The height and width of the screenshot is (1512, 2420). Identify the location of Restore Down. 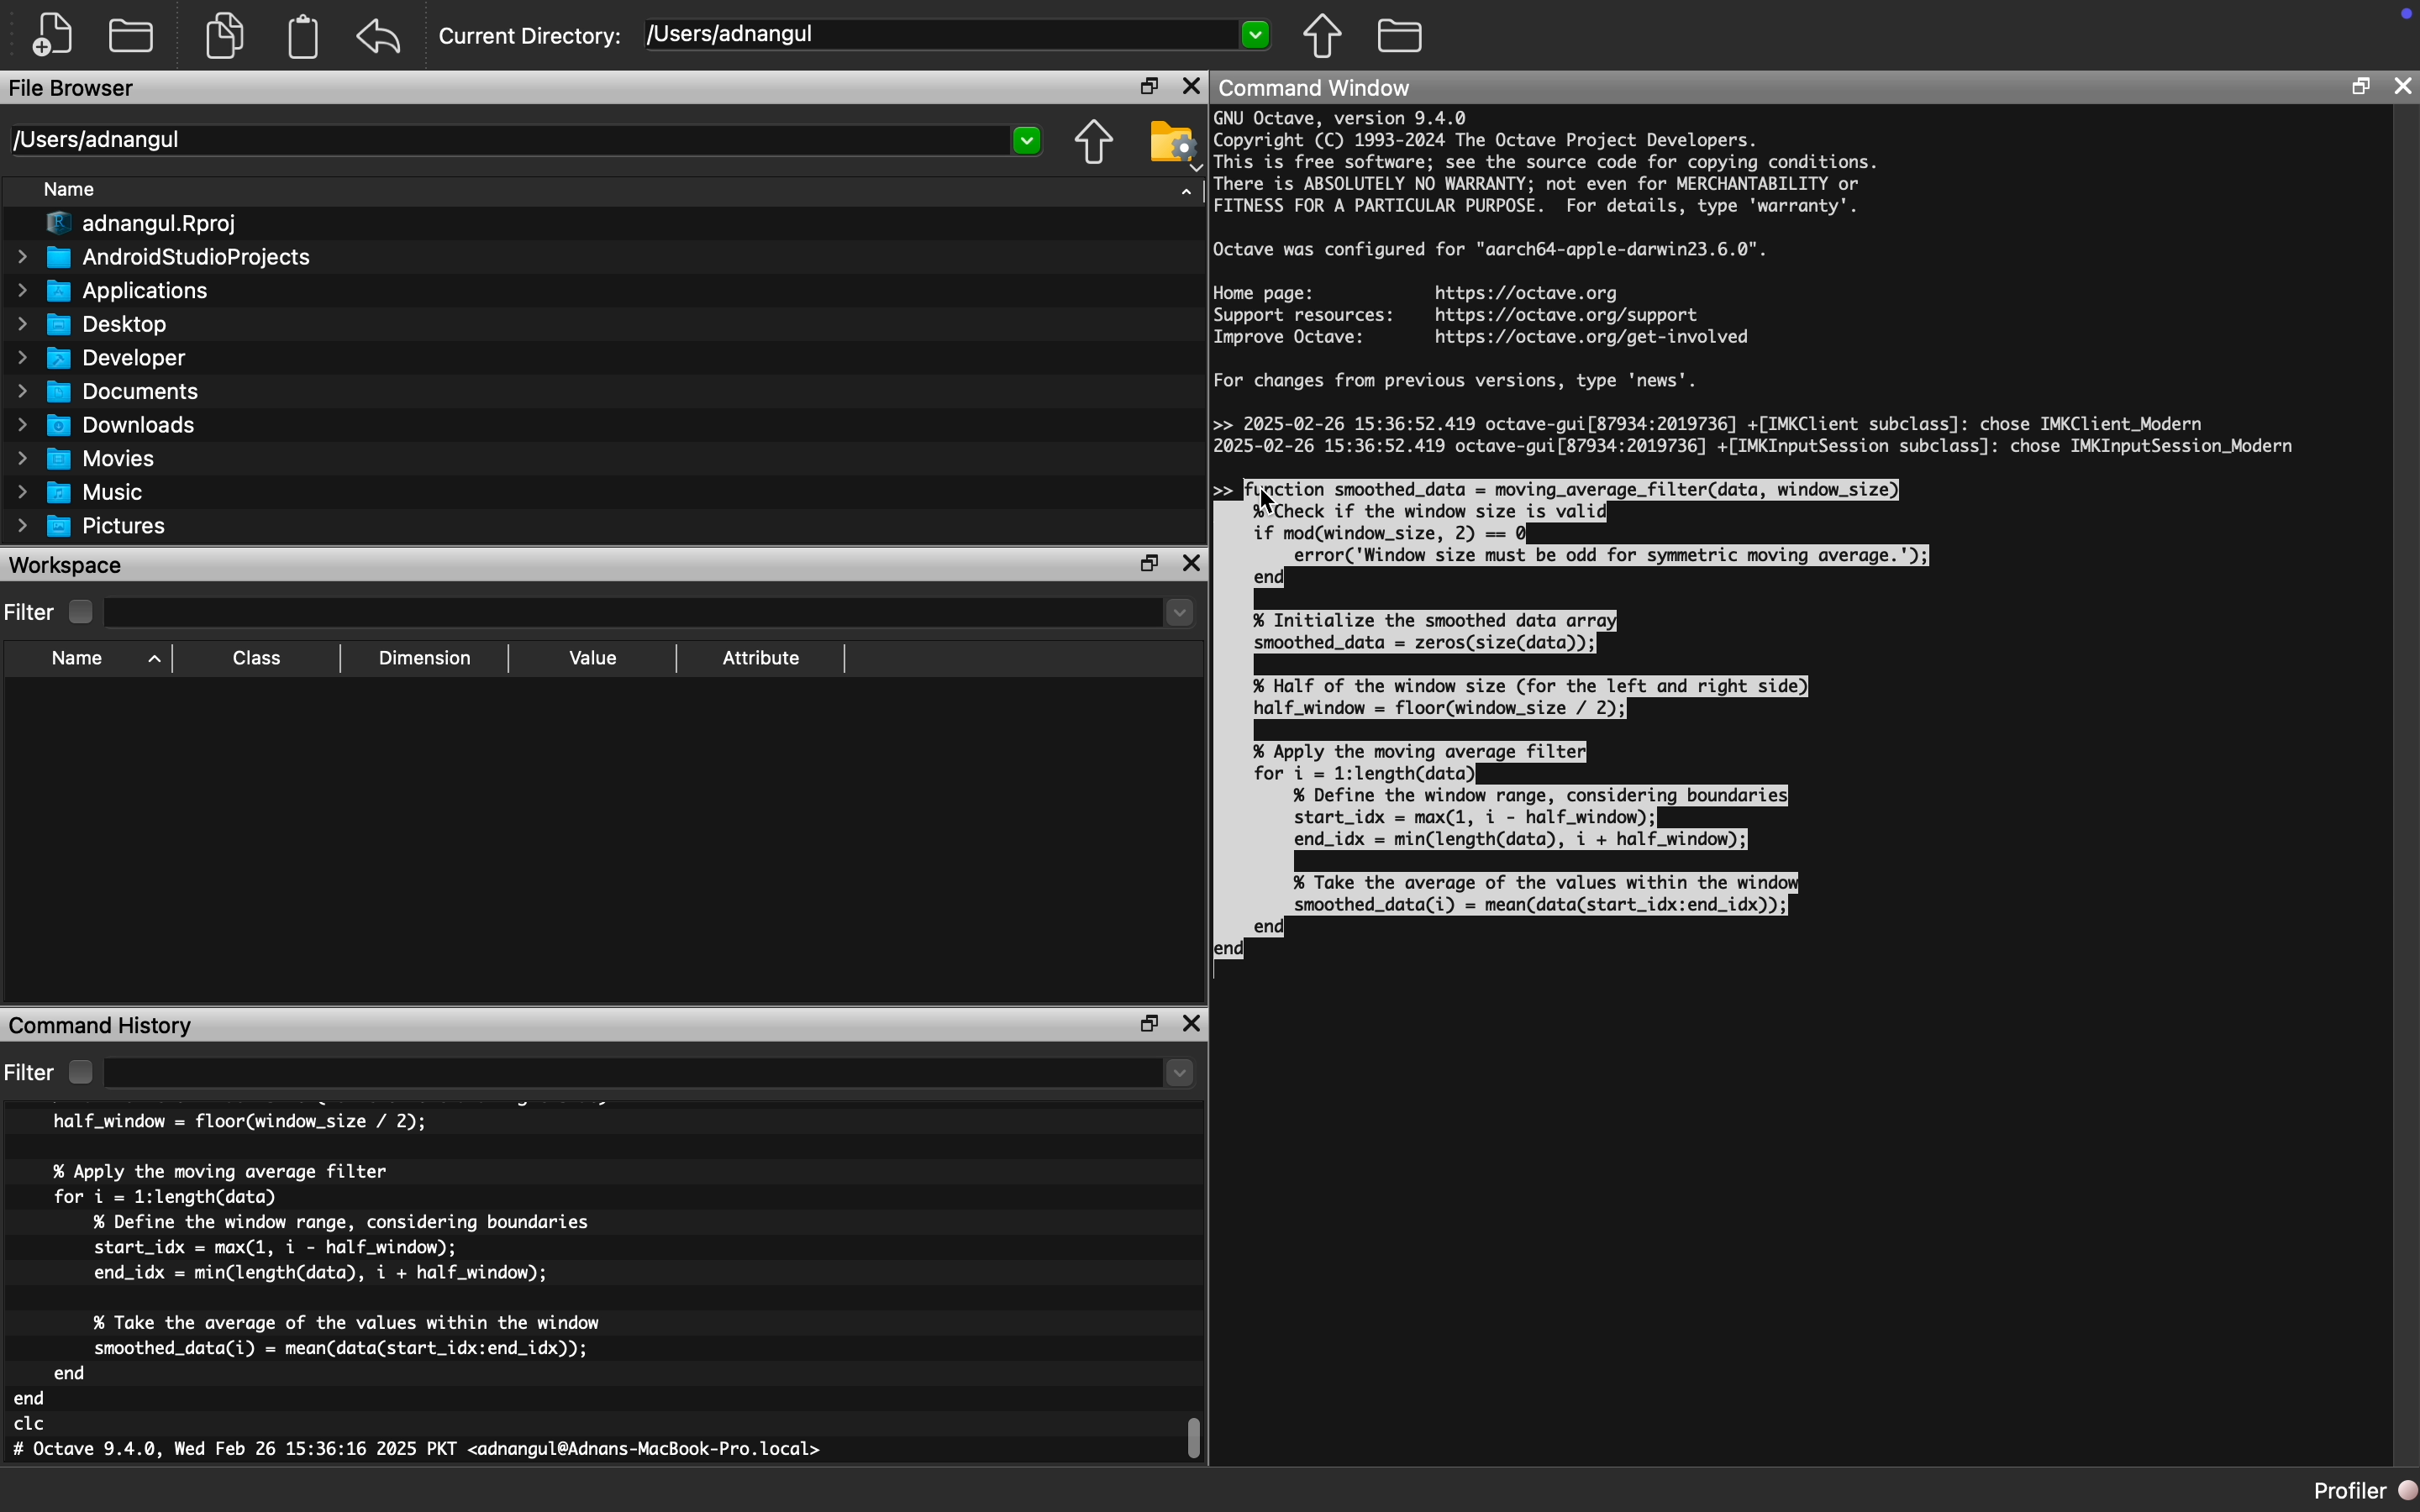
(1149, 87).